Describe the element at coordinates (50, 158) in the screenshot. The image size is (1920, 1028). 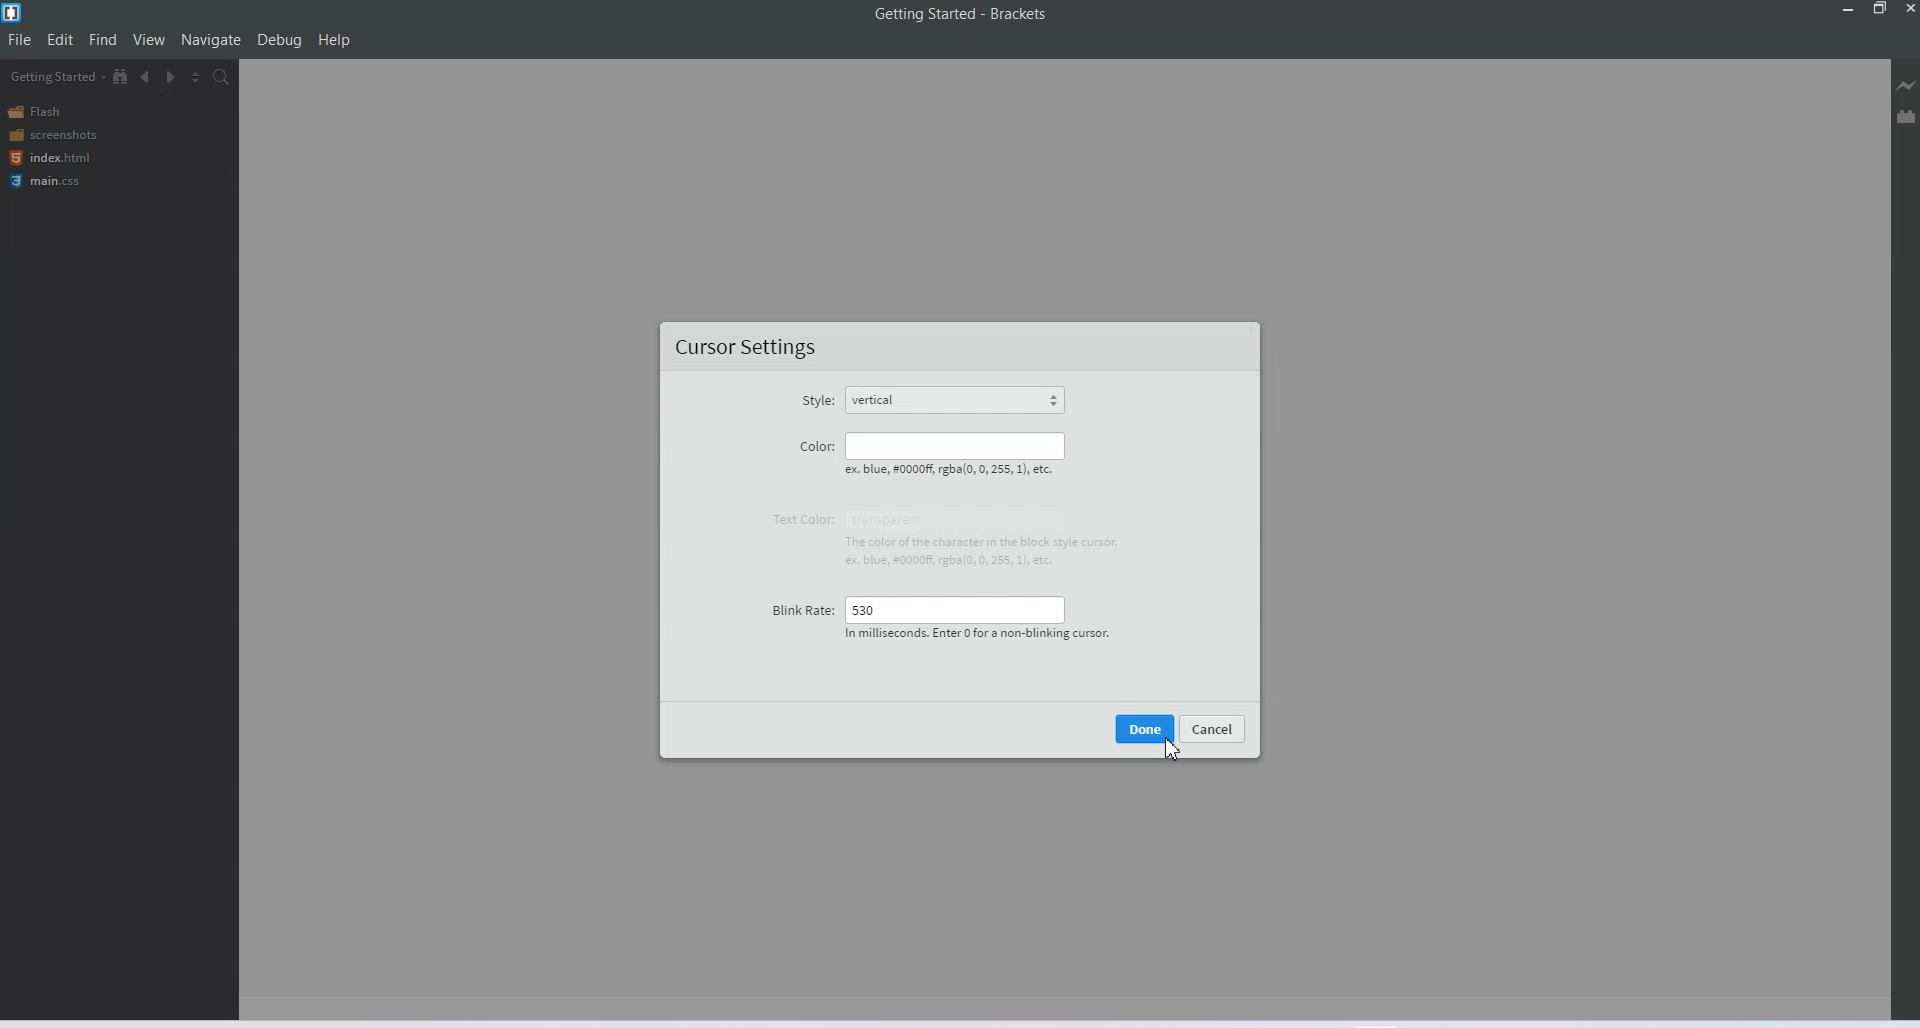
I see `index.html` at that location.